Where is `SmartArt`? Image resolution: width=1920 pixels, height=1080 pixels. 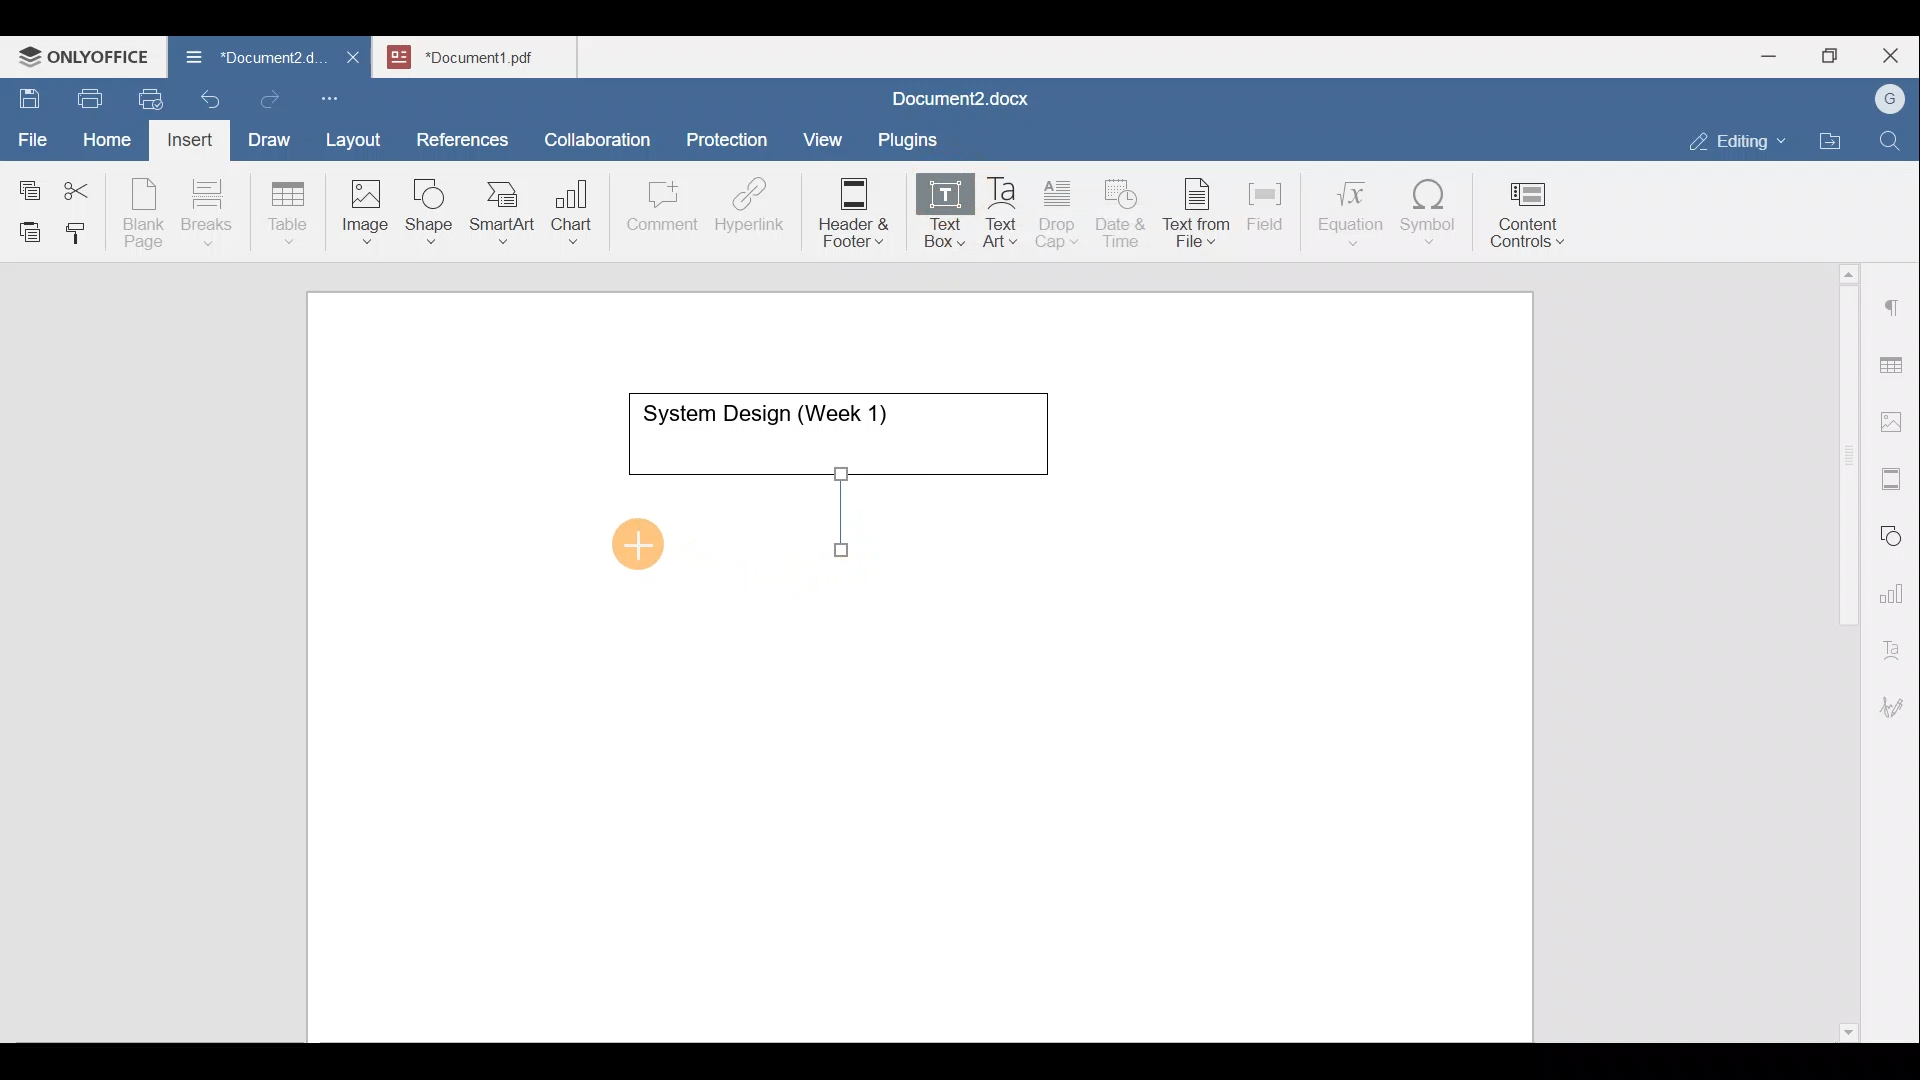
SmartArt is located at coordinates (499, 208).